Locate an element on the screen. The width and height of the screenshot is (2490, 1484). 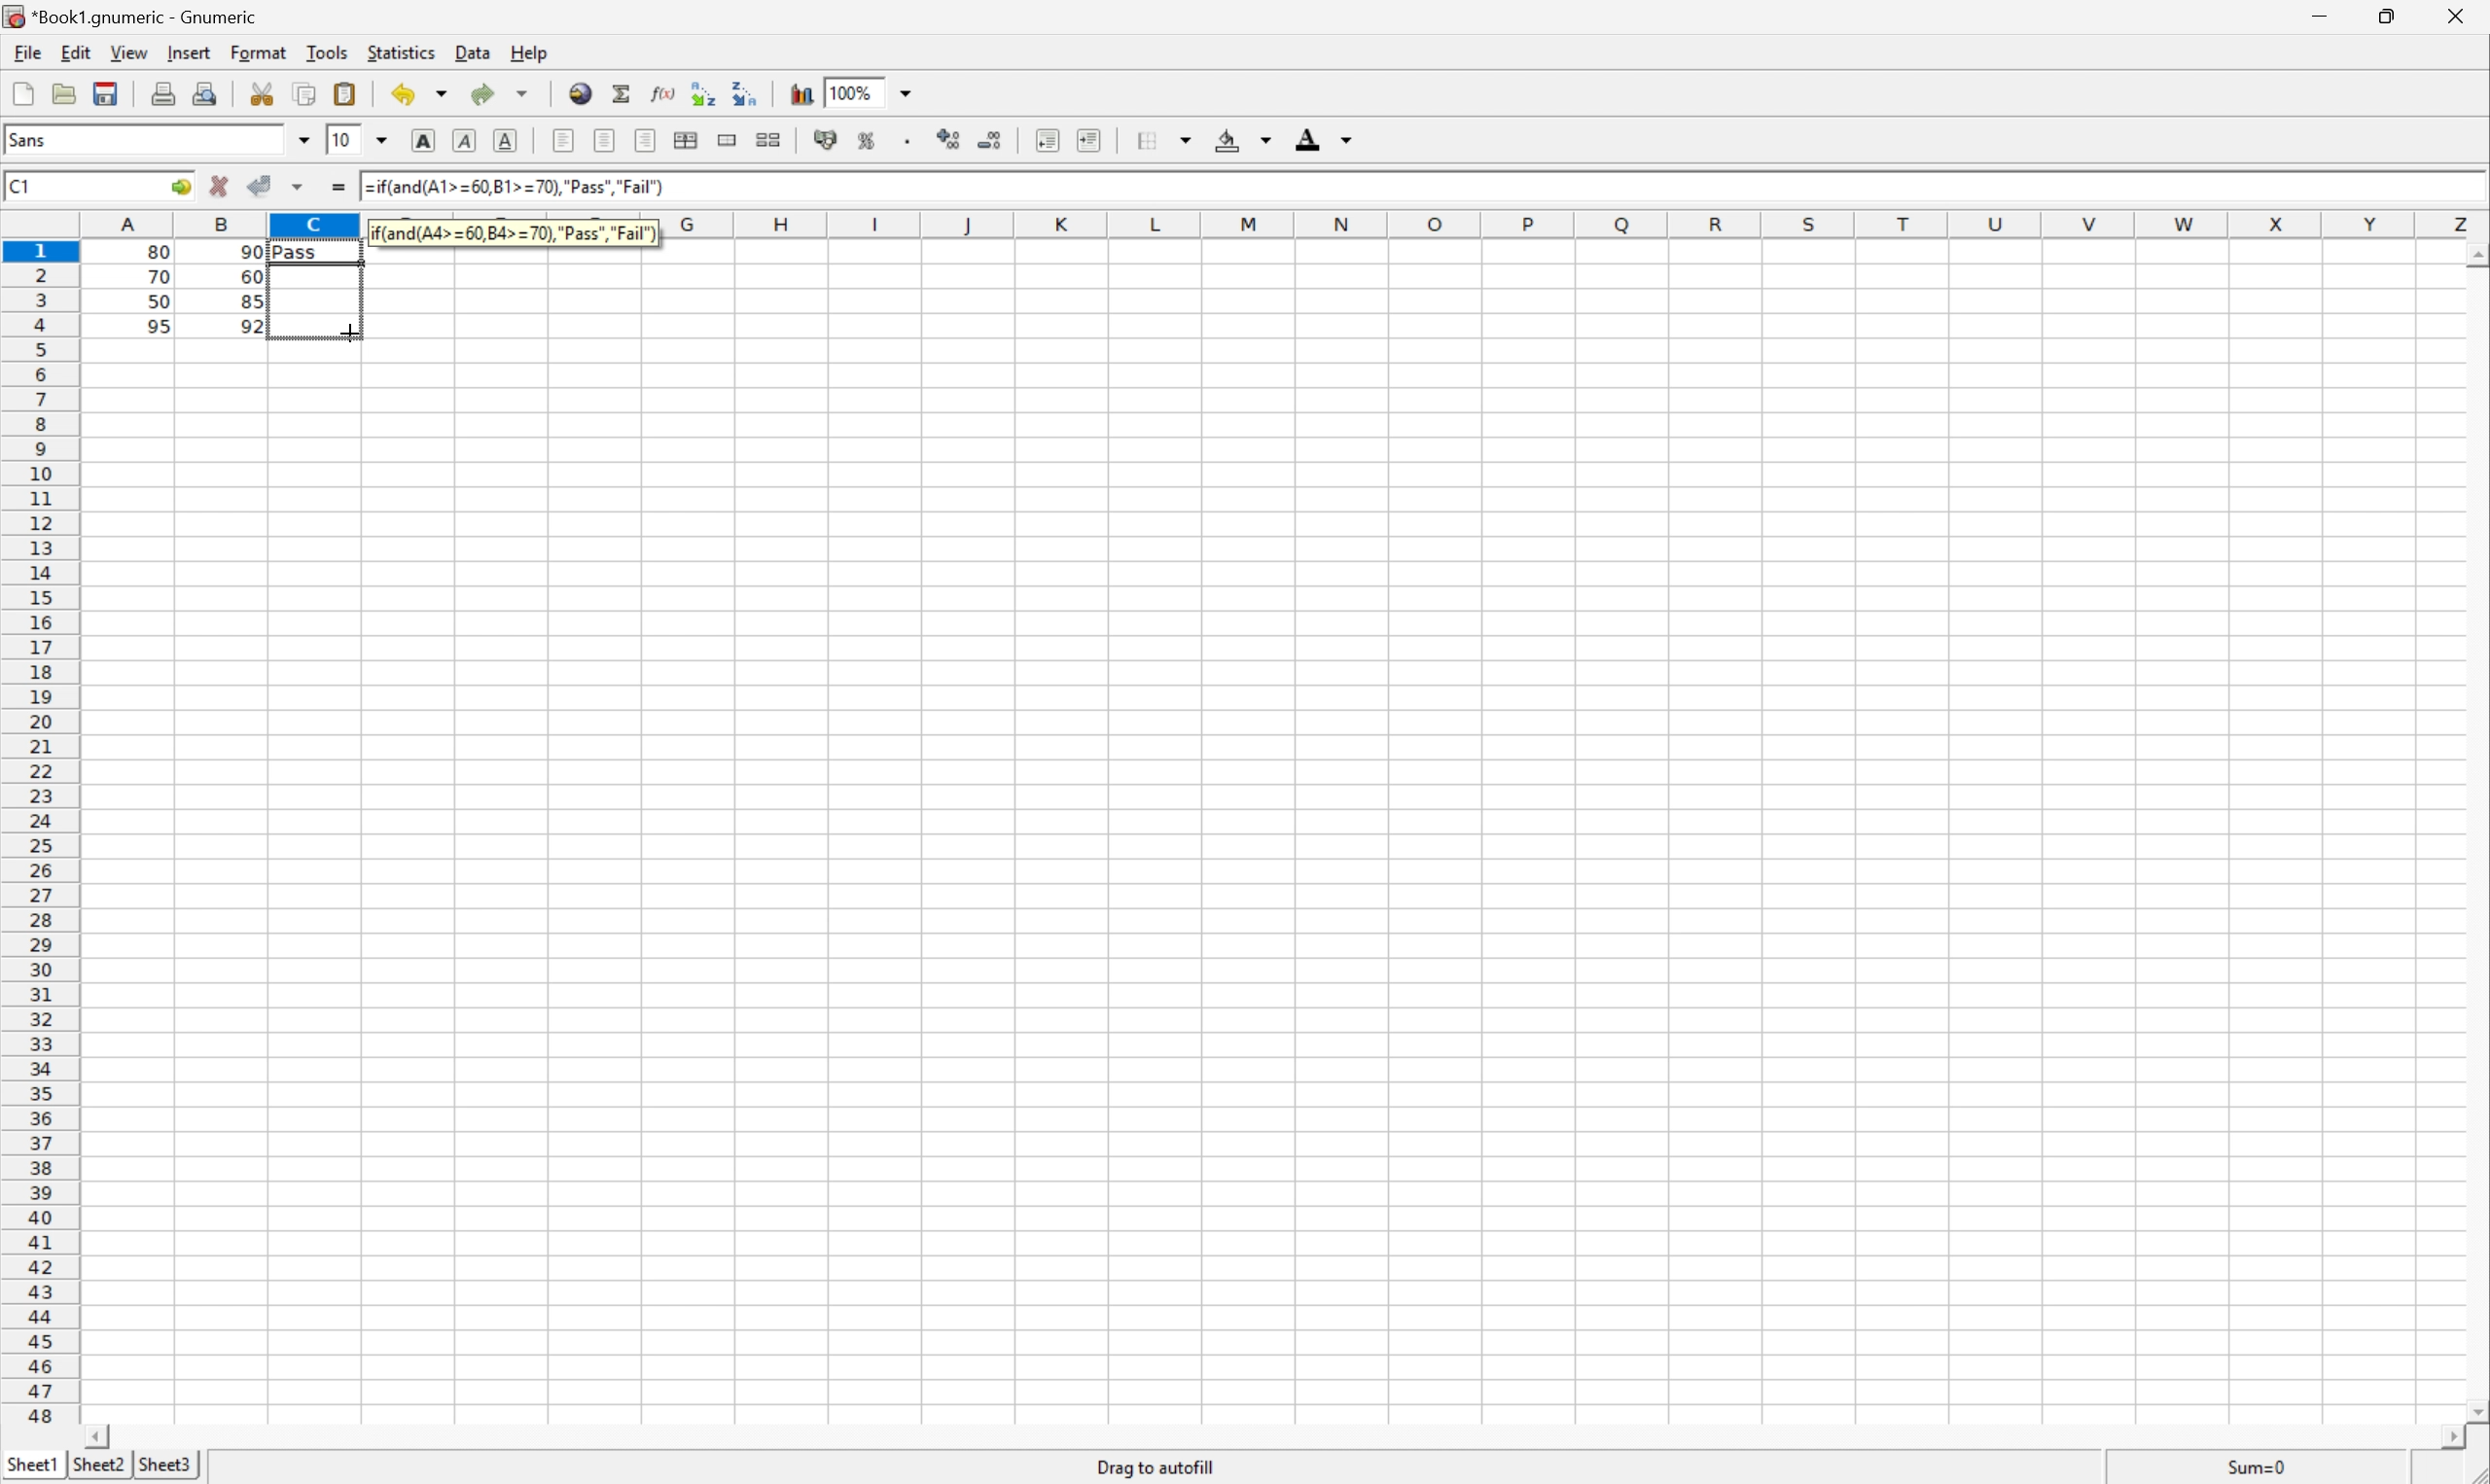
Close is located at coordinates (2459, 14).